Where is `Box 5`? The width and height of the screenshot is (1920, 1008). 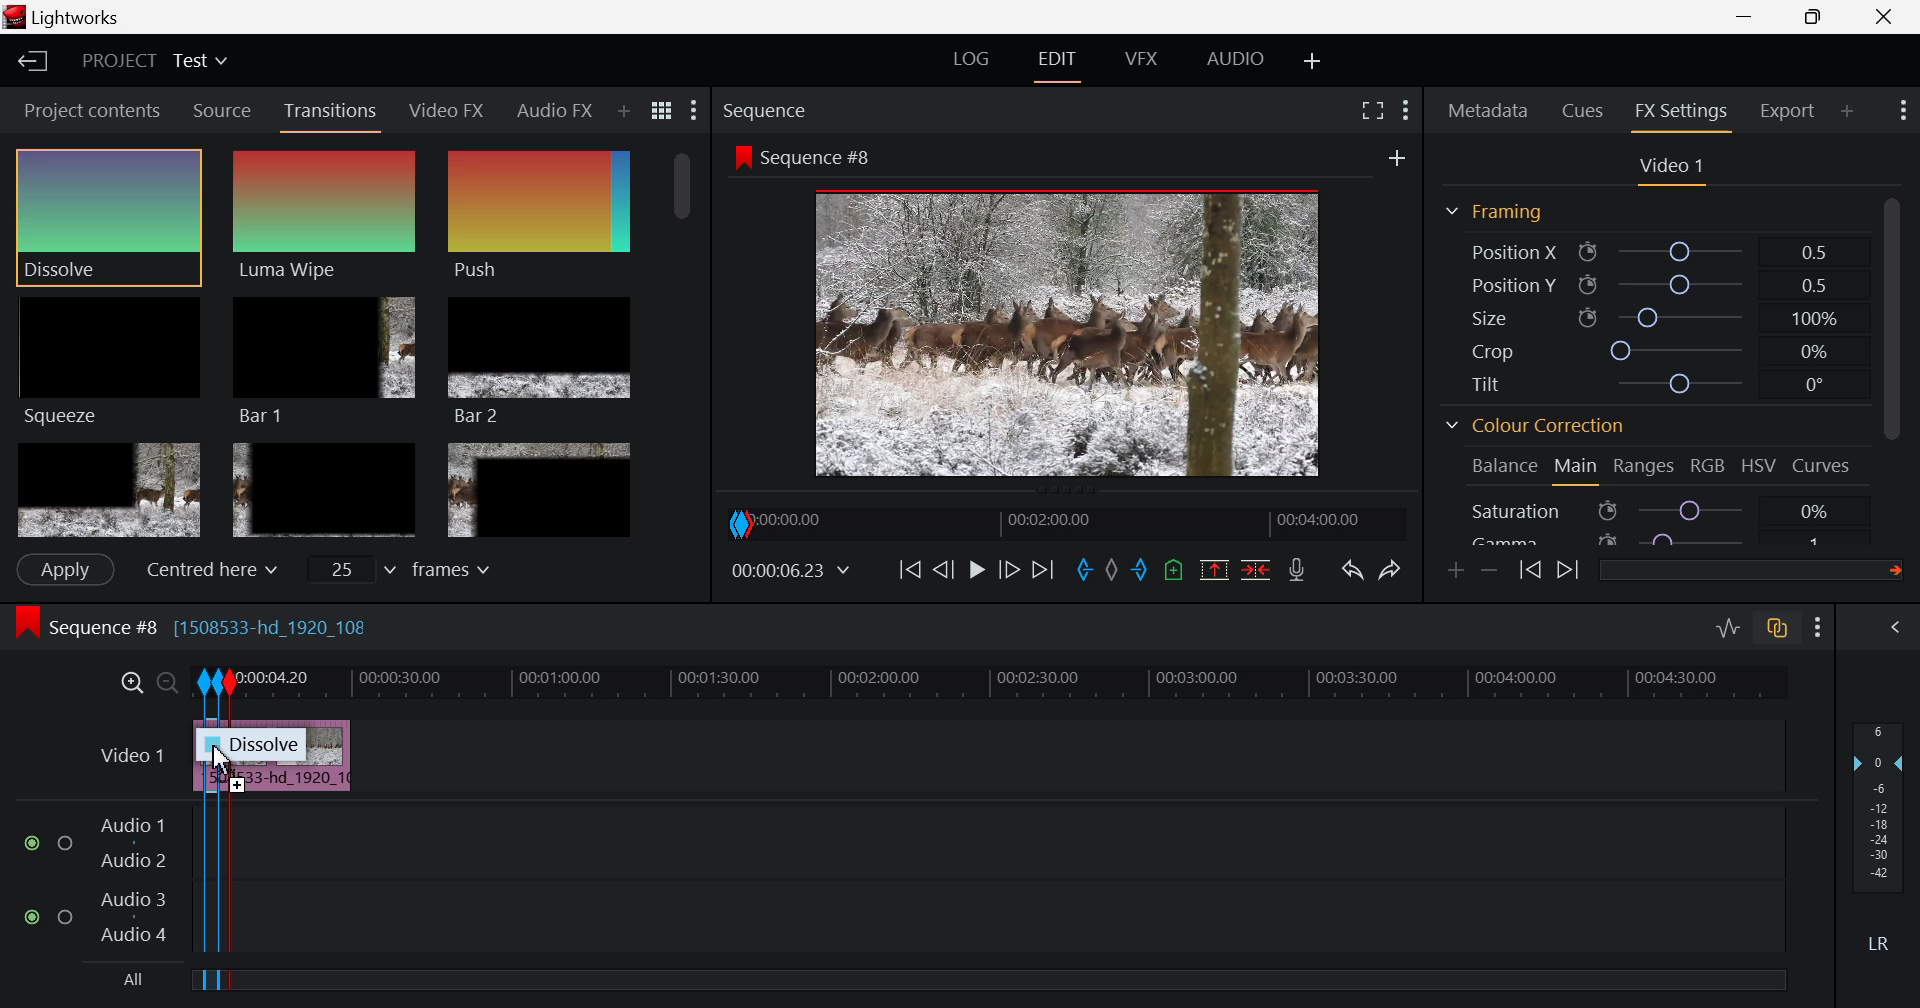
Box 5 is located at coordinates (325, 492).